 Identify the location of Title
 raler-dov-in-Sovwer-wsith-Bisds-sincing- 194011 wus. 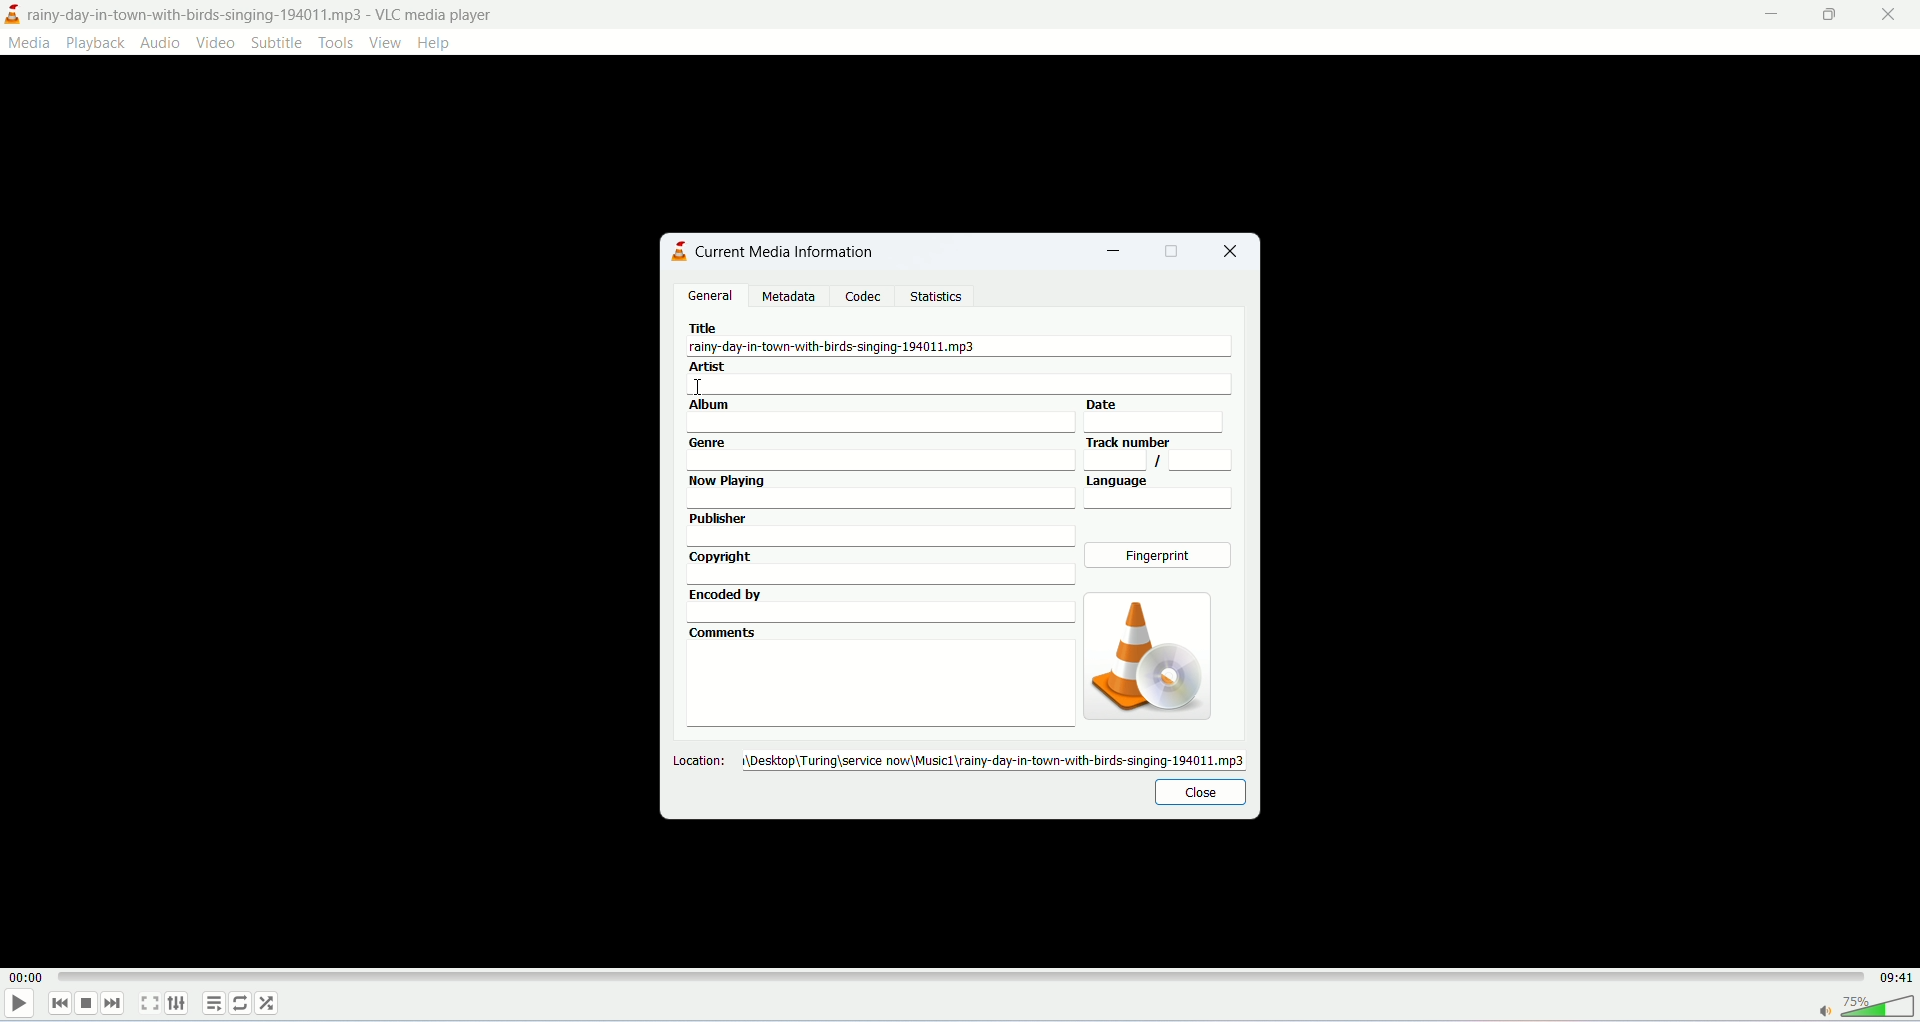
(879, 338).